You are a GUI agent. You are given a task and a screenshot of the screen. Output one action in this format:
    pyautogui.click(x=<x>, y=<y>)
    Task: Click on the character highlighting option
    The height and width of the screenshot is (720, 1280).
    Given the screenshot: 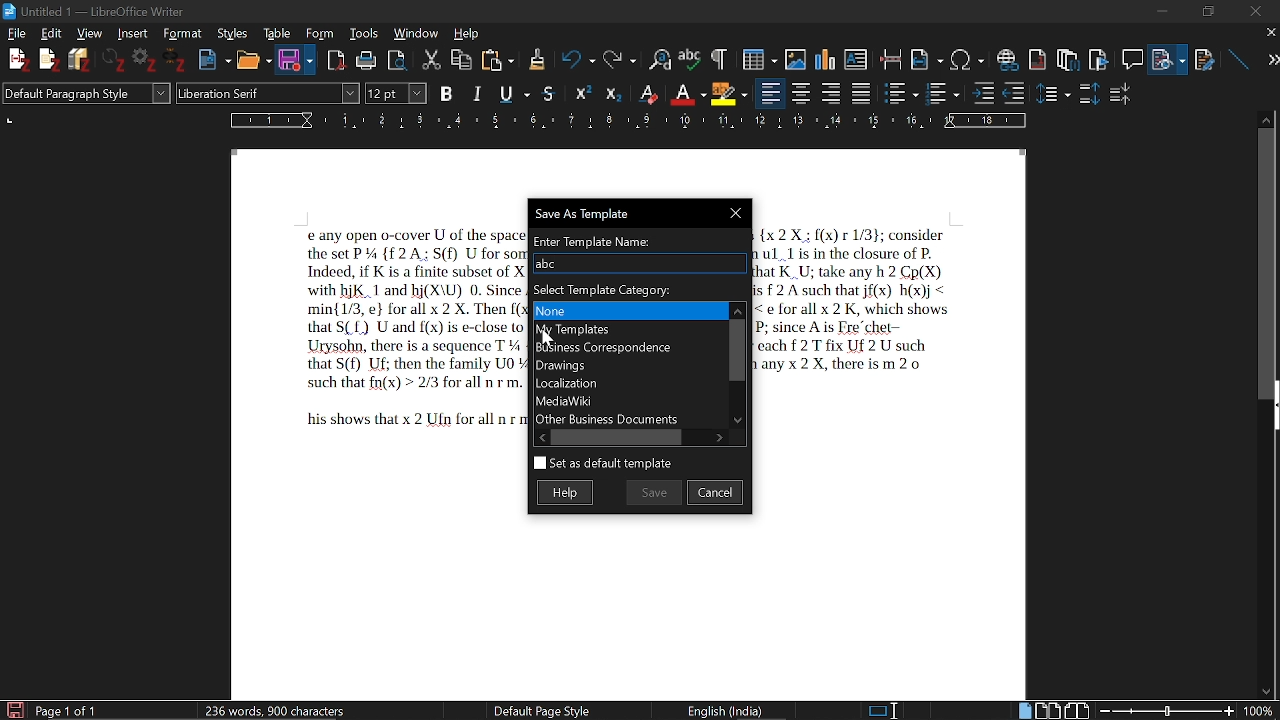 What is the action you would take?
    pyautogui.click(x=728, y=92)
    